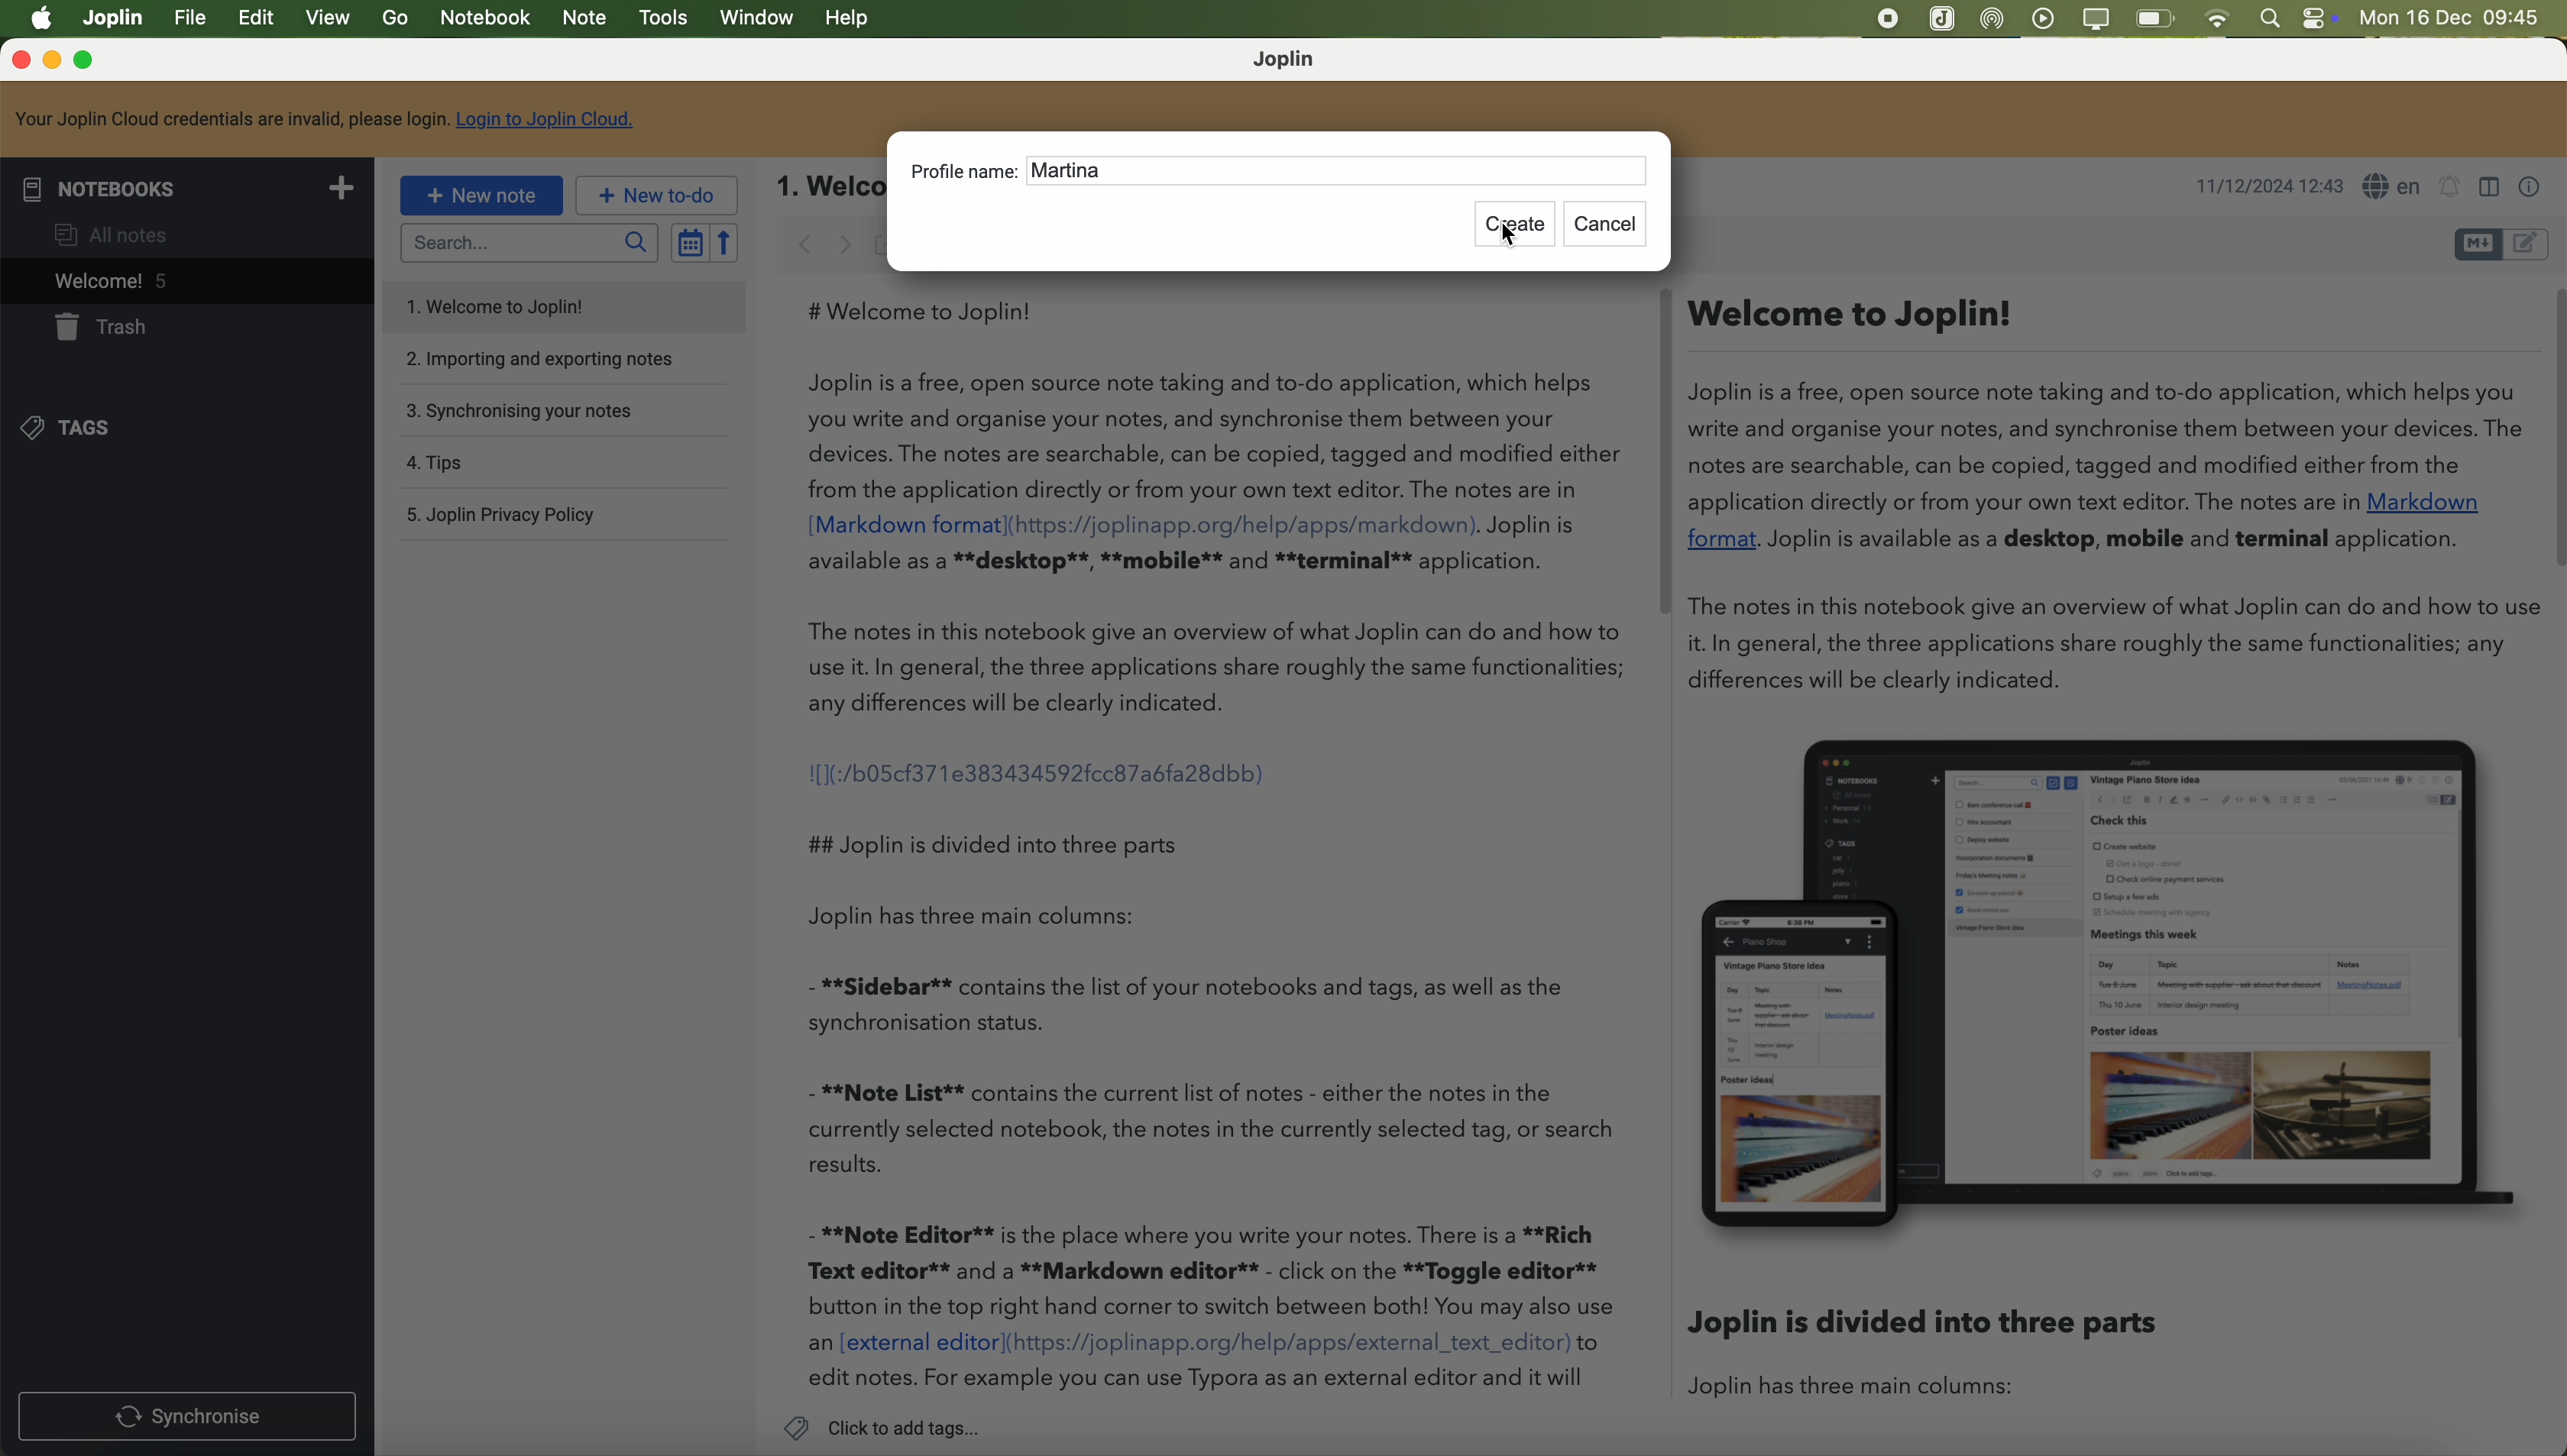 Image resolution: width=2567 pixels, height=1456 pixels. What do you see at coordinates (905, 525) in the screenshot?
I see `[Markdown format]` at bounding box center [905, 525].